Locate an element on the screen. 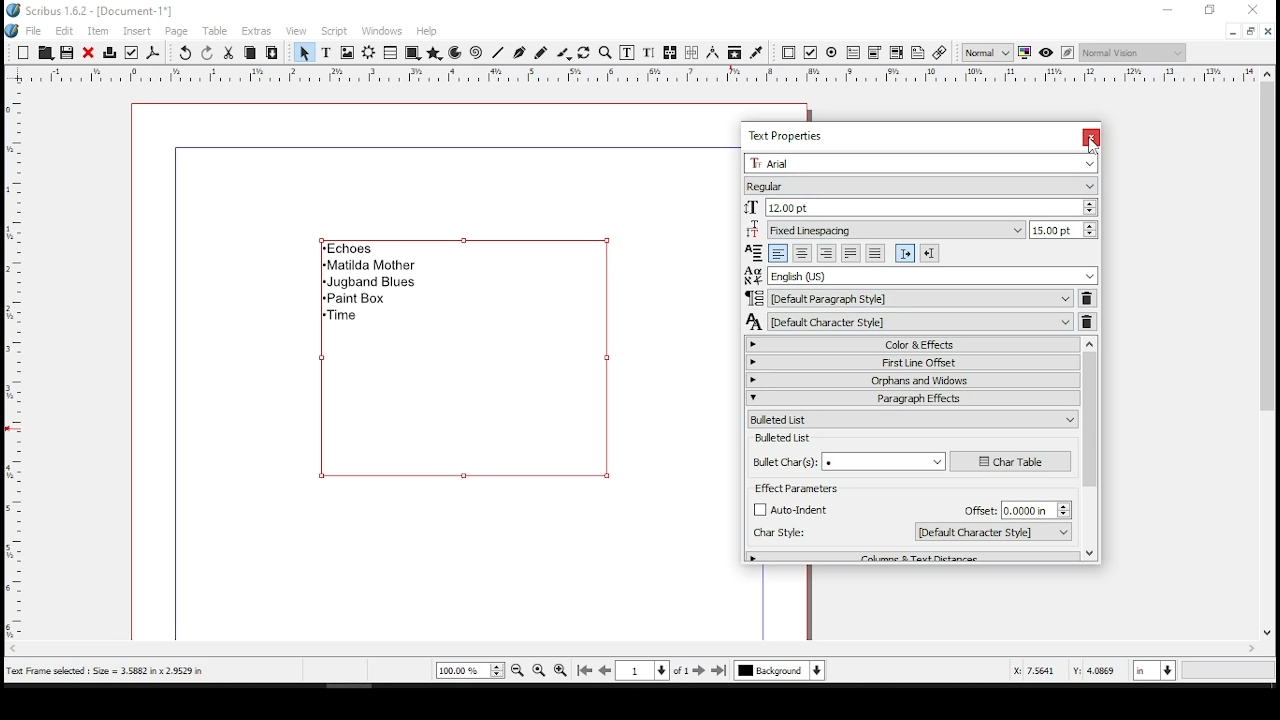  next page is located at coordinates (699, 670).